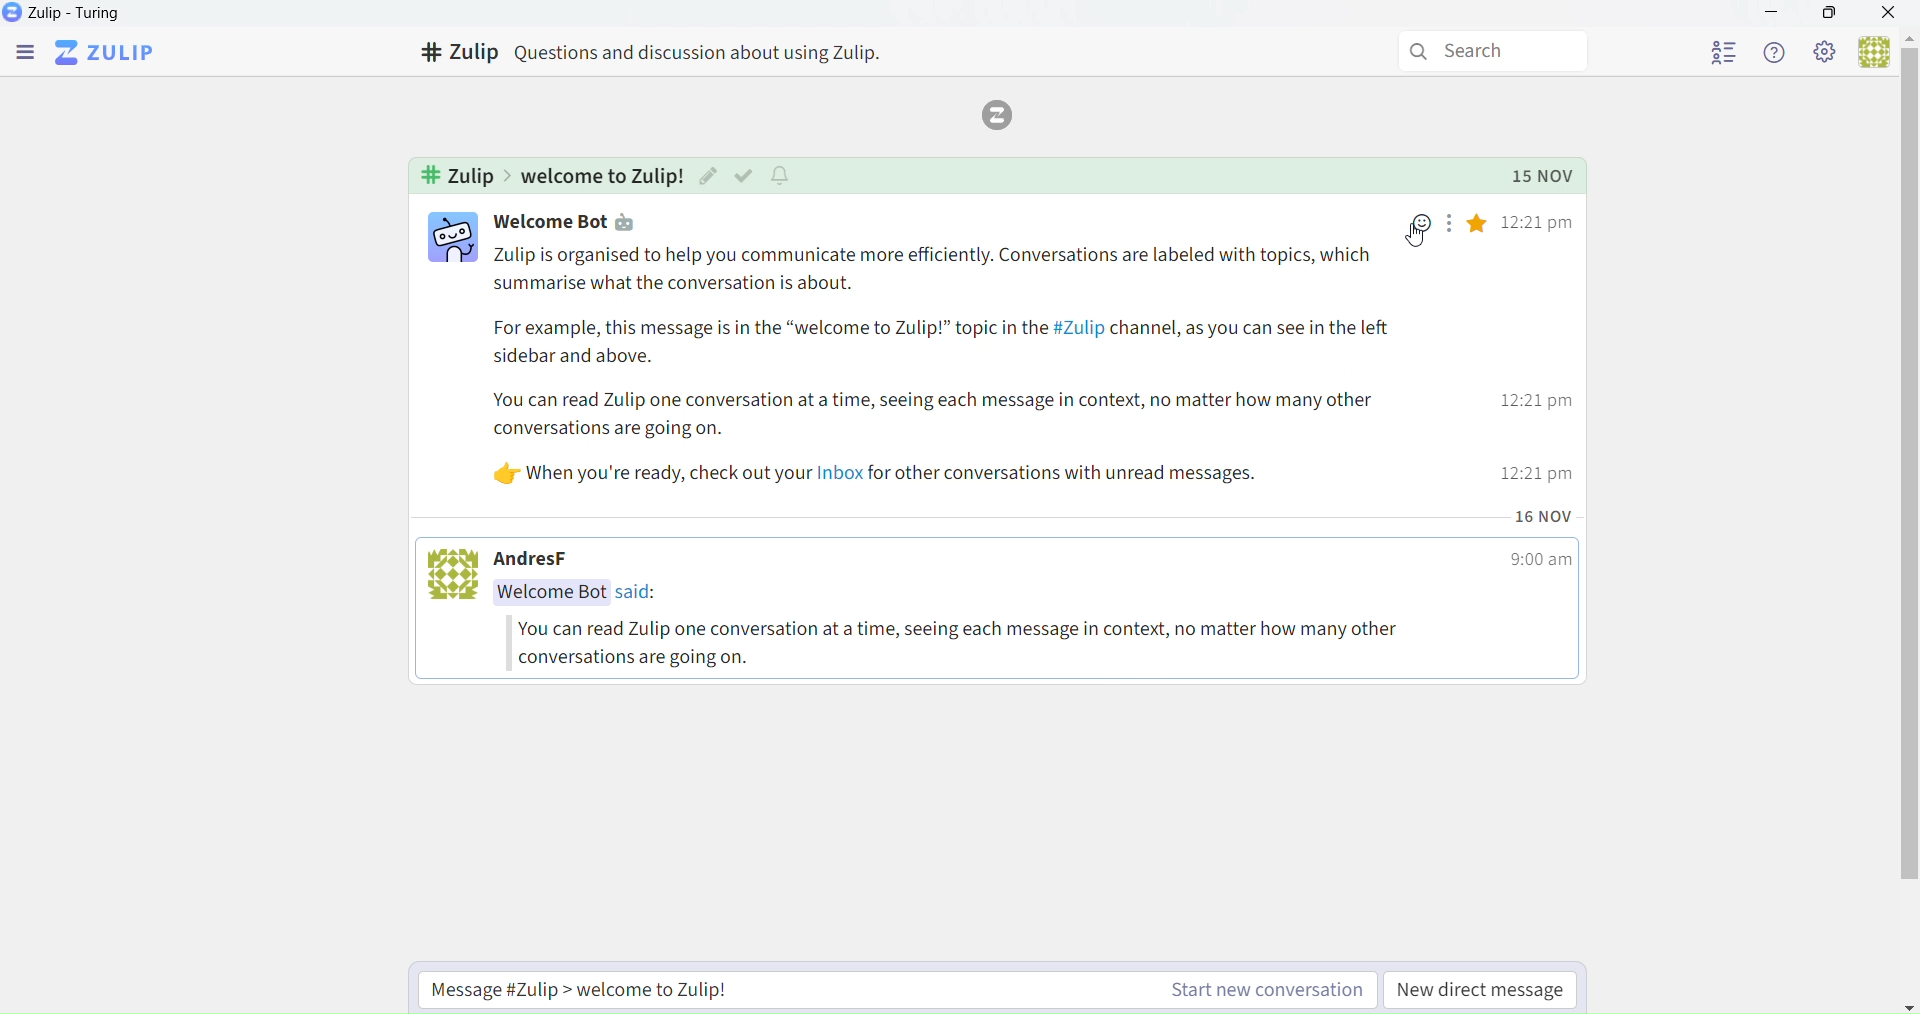  I want to click on Settings, so click(1825, 54).